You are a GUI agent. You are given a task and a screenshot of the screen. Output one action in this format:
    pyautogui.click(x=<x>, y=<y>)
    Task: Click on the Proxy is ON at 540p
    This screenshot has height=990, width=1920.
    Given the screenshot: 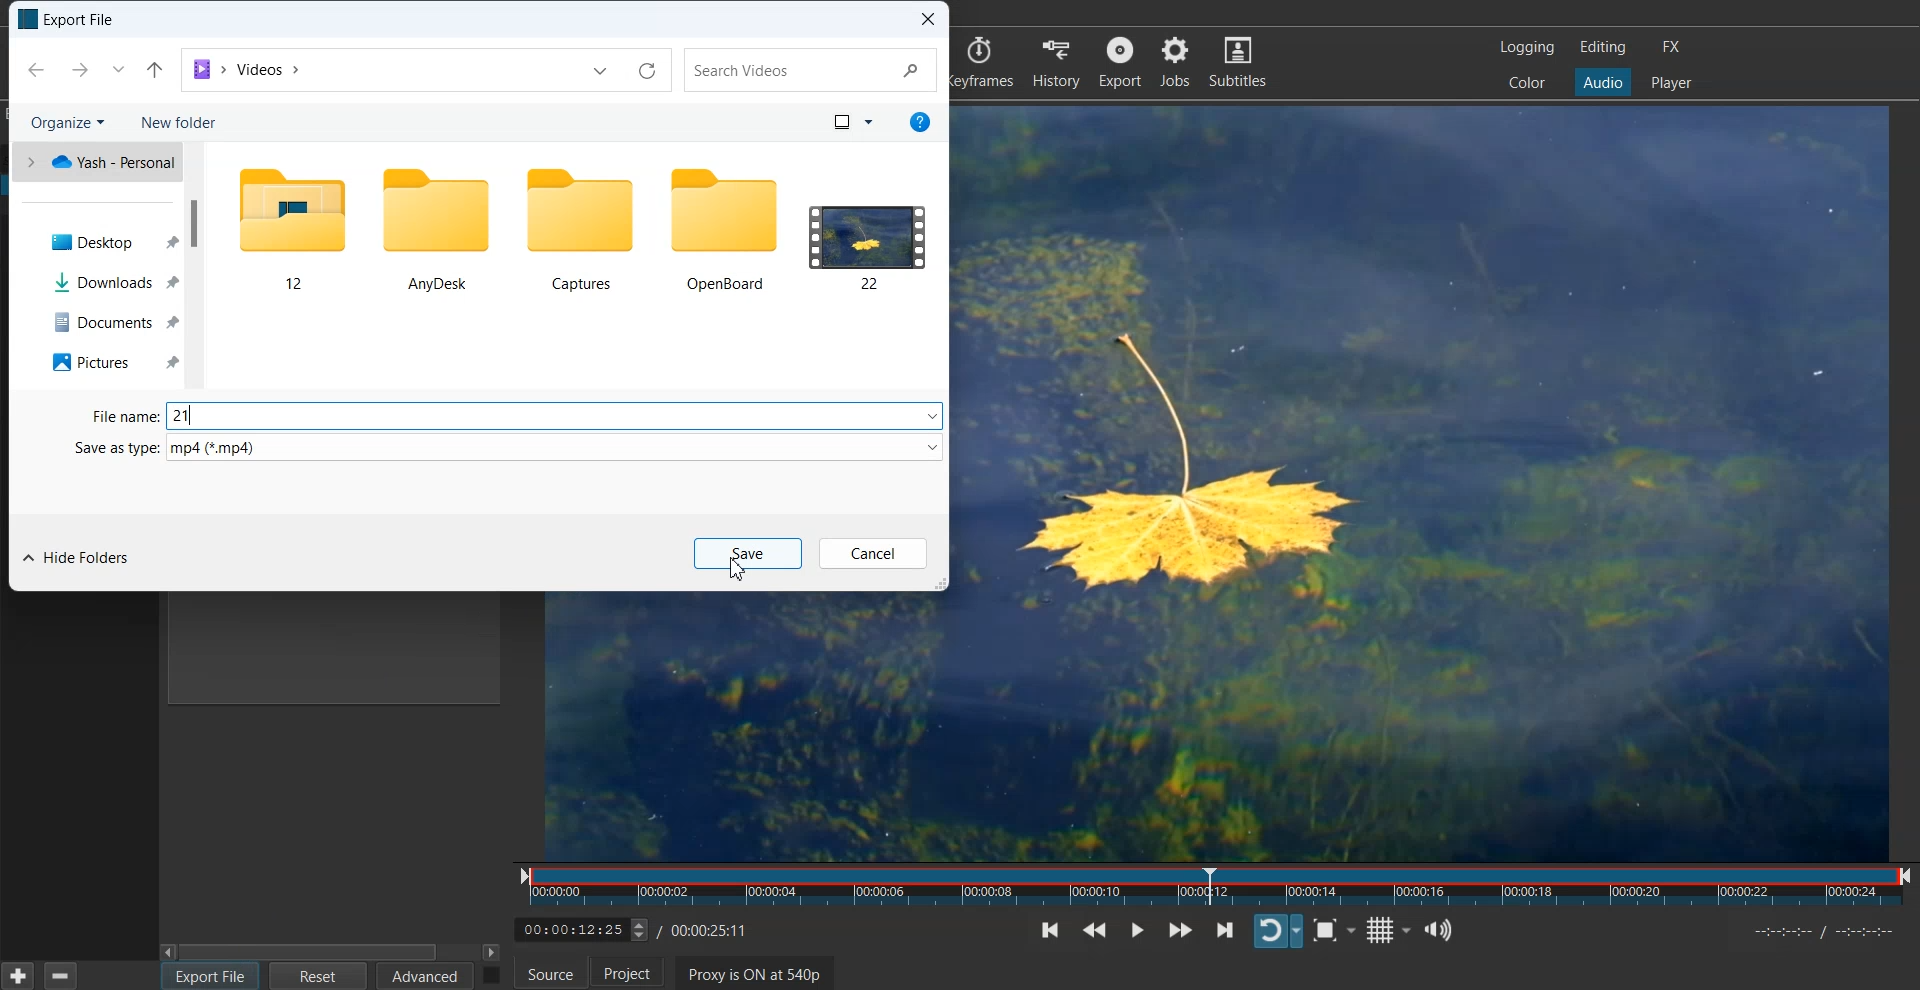 What is the action you would take?
    pyautogui.click(x=764, y=975)
    